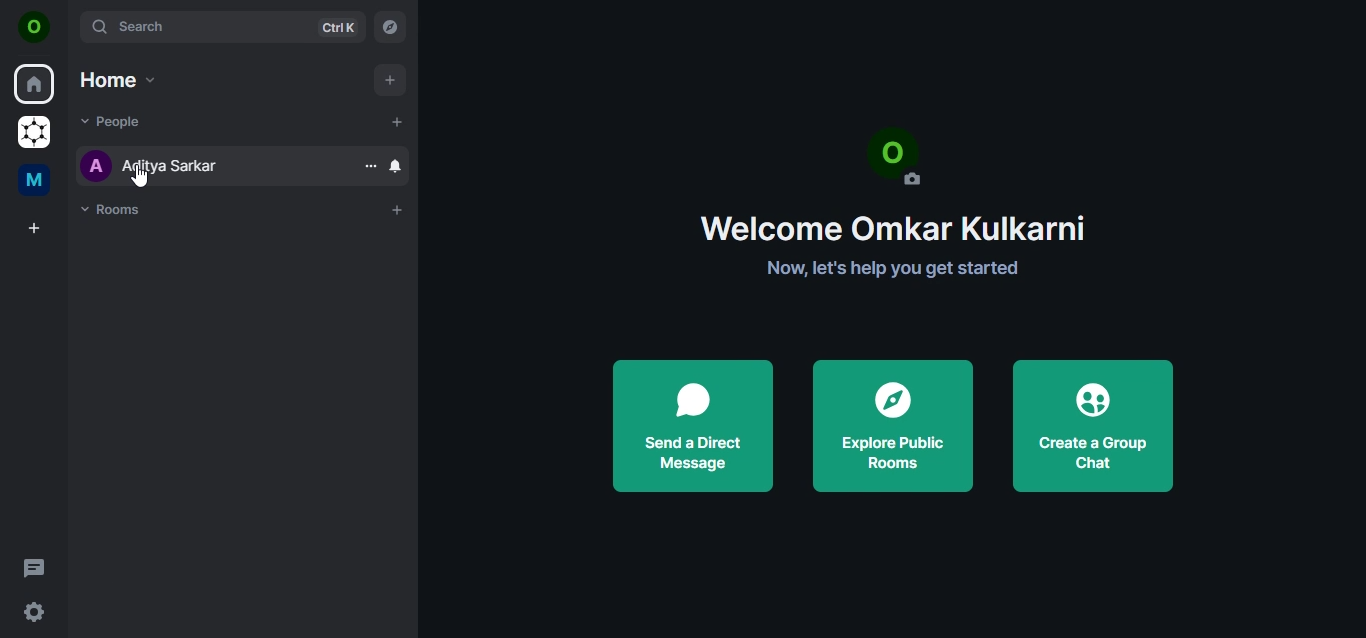 The height and width of the screenshot is (638, 1366). Describe the element at coordinates (34, 134) in the screenshot. I see `graoheneos` at that location.